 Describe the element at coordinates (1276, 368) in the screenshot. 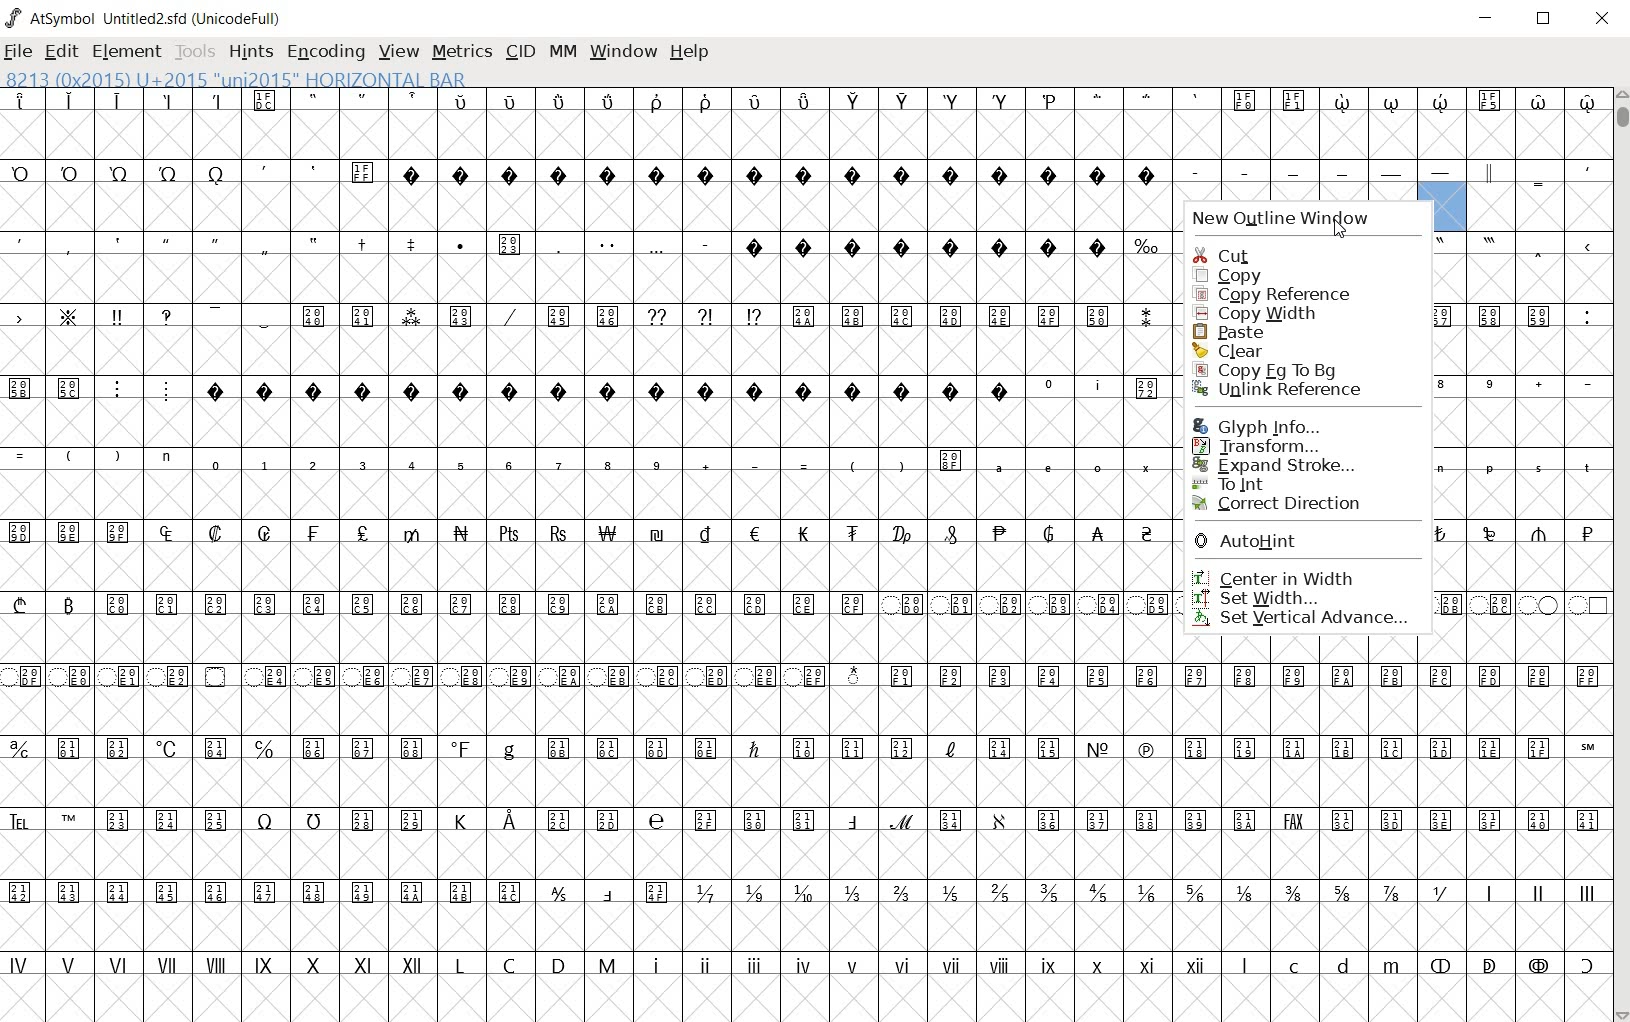

I see `Copy Fg to Bg` at that location.